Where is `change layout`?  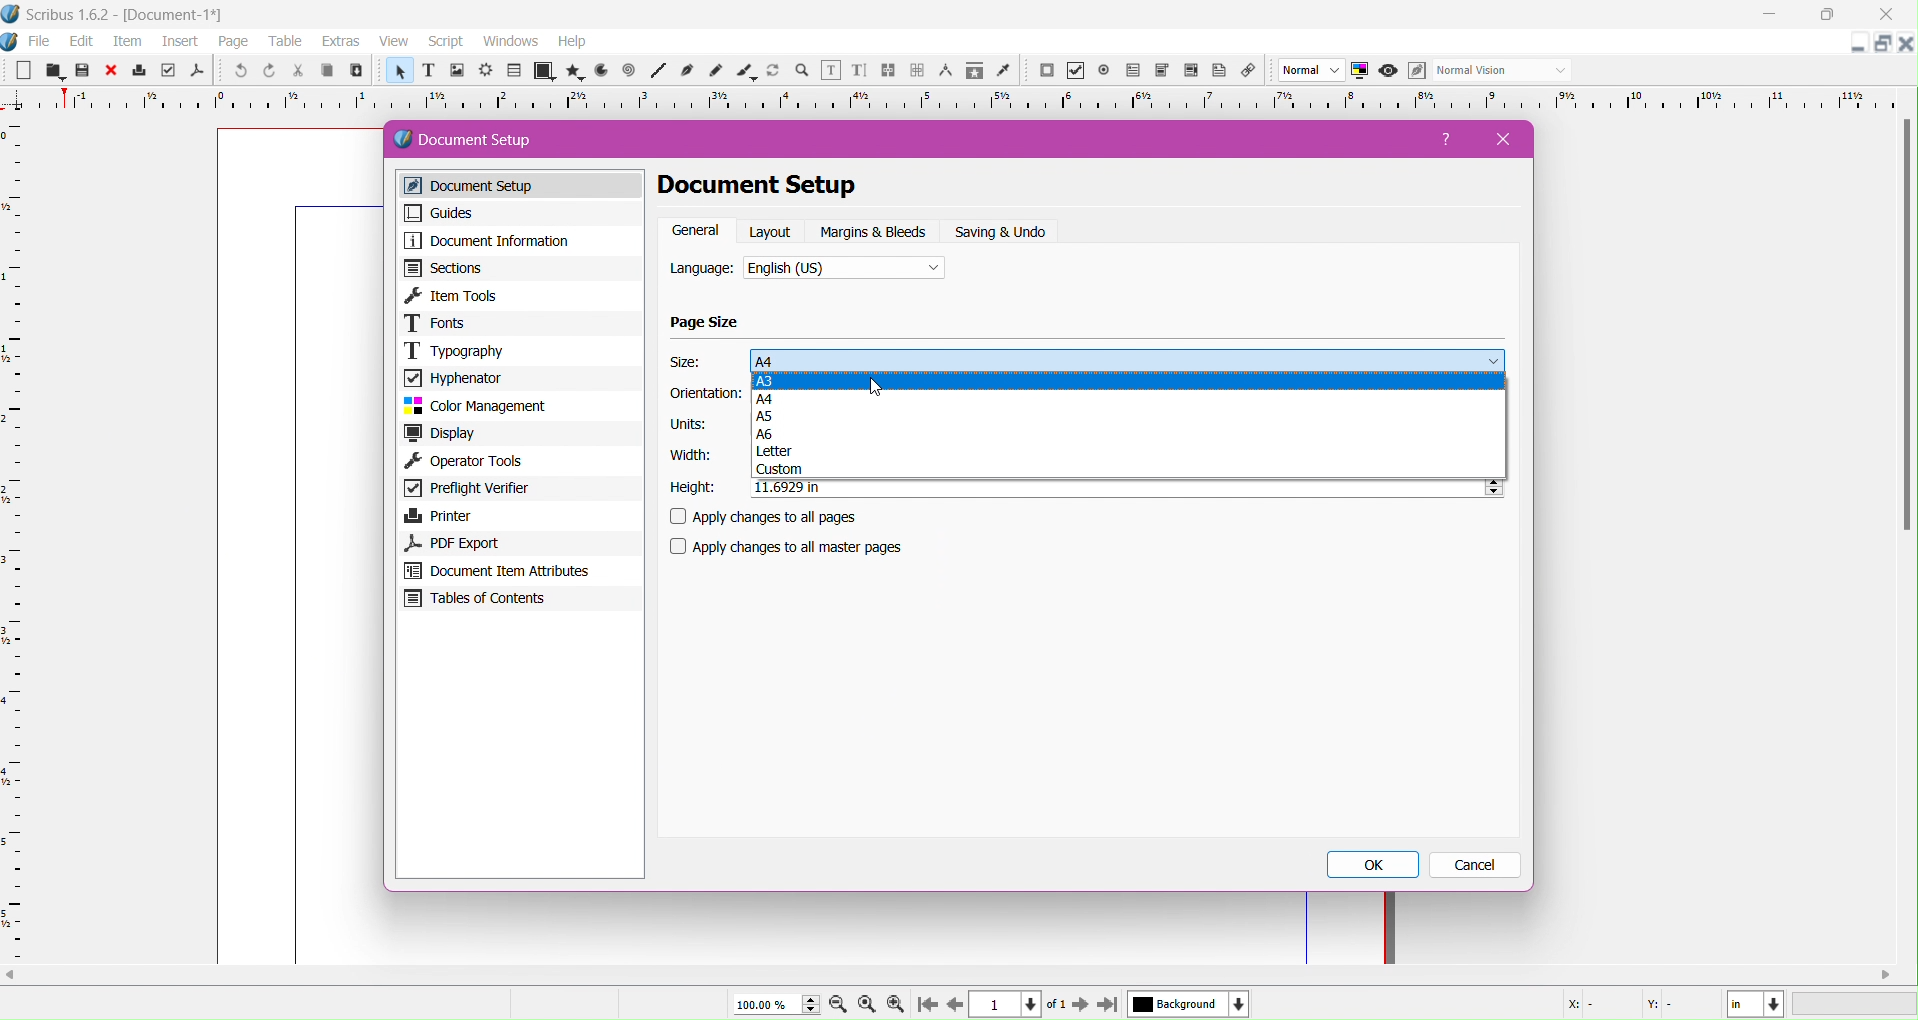
change layout is located at coordinates (1880, 44).